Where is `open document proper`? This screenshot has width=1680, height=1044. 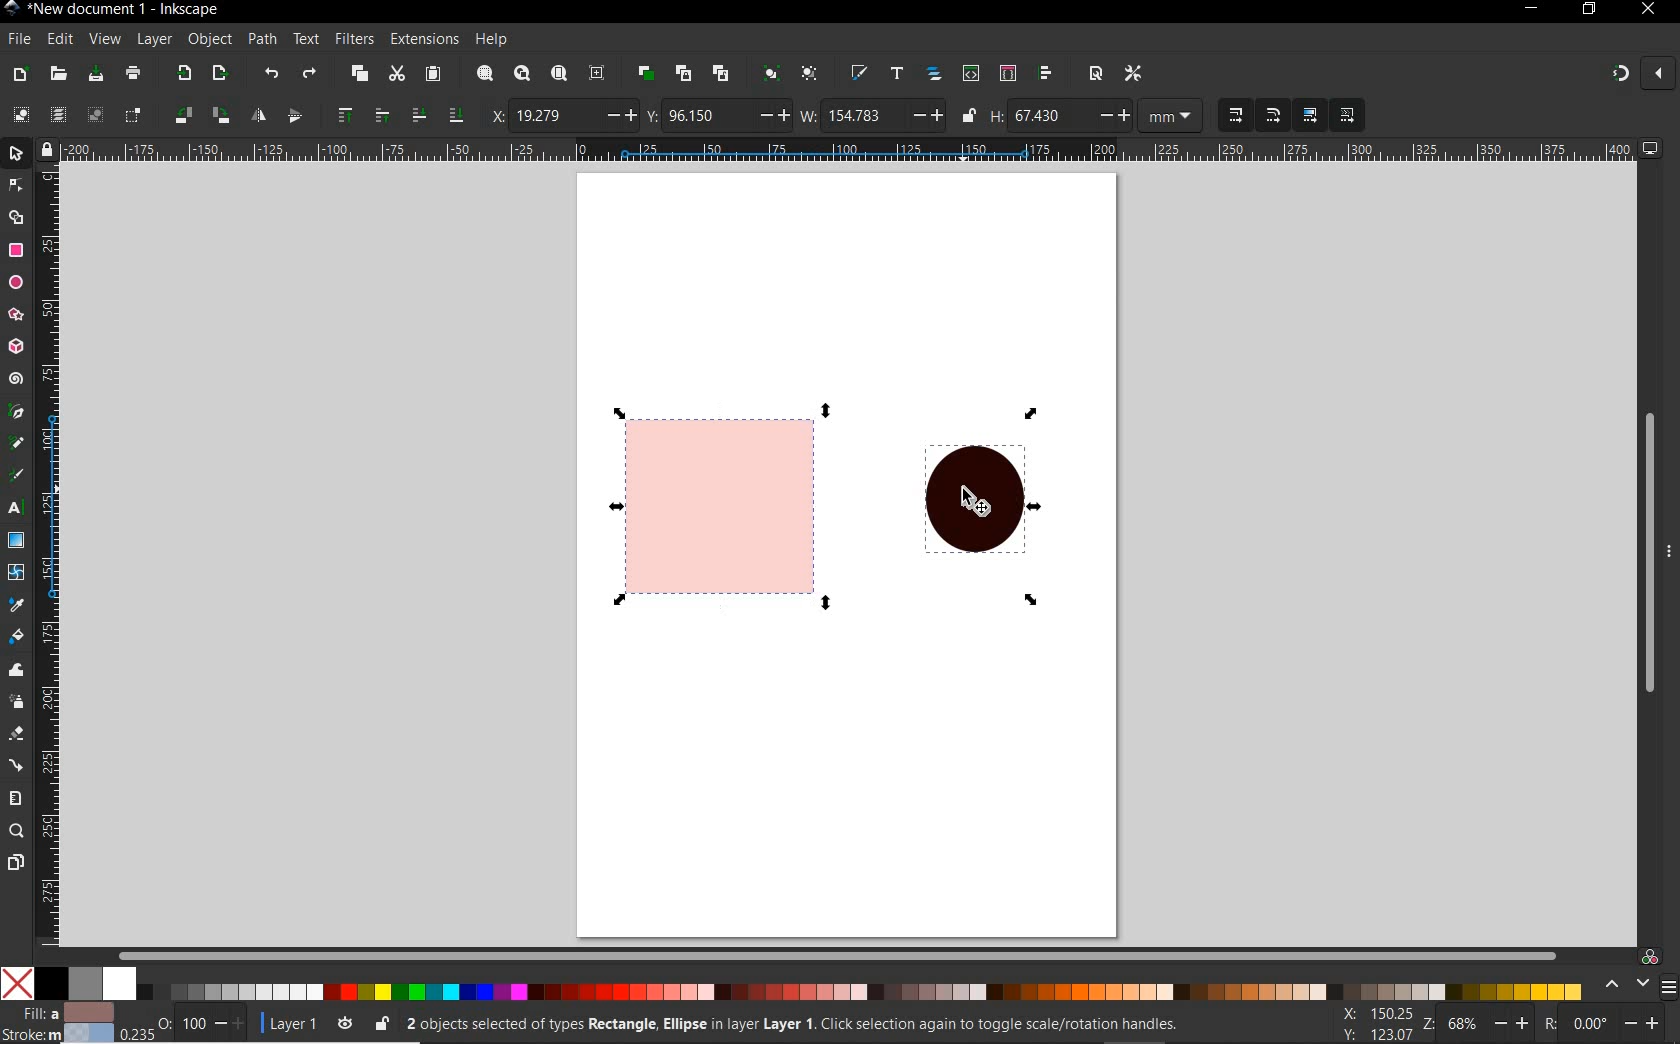 open document proper is located at coordinates (1098, 74).